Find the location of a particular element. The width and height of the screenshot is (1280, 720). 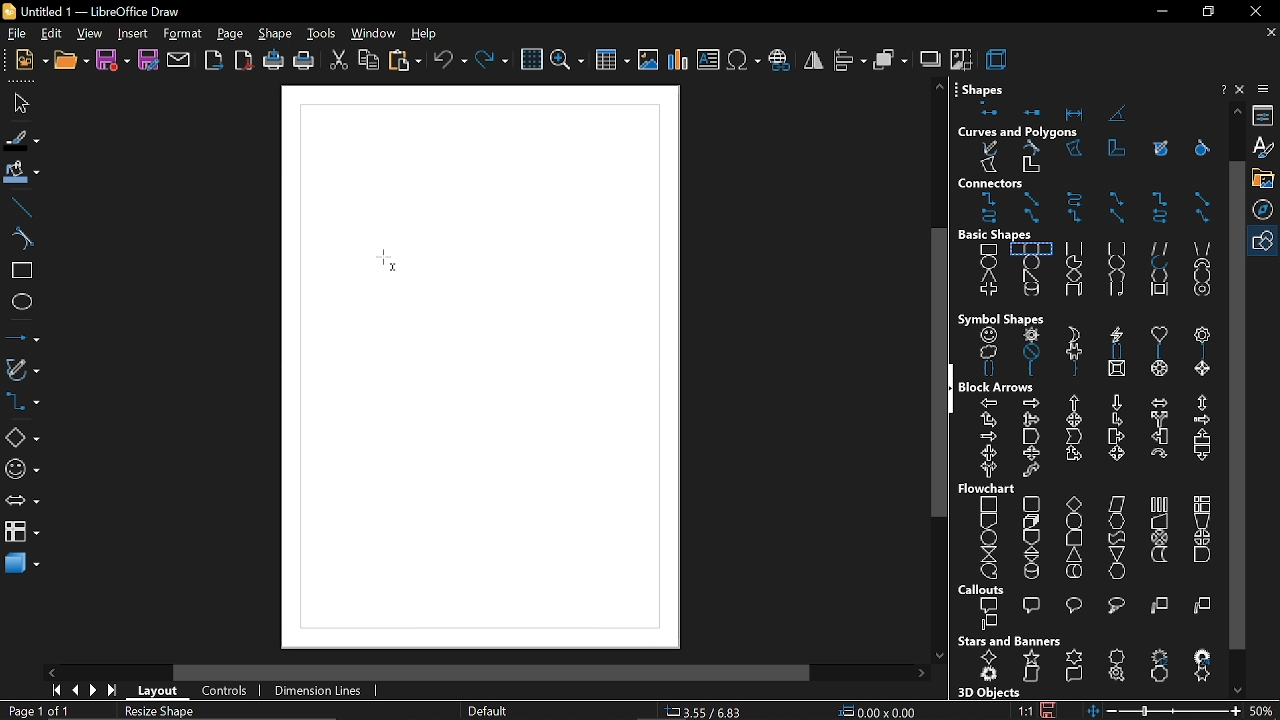

print is located at coordinates (303, 63).